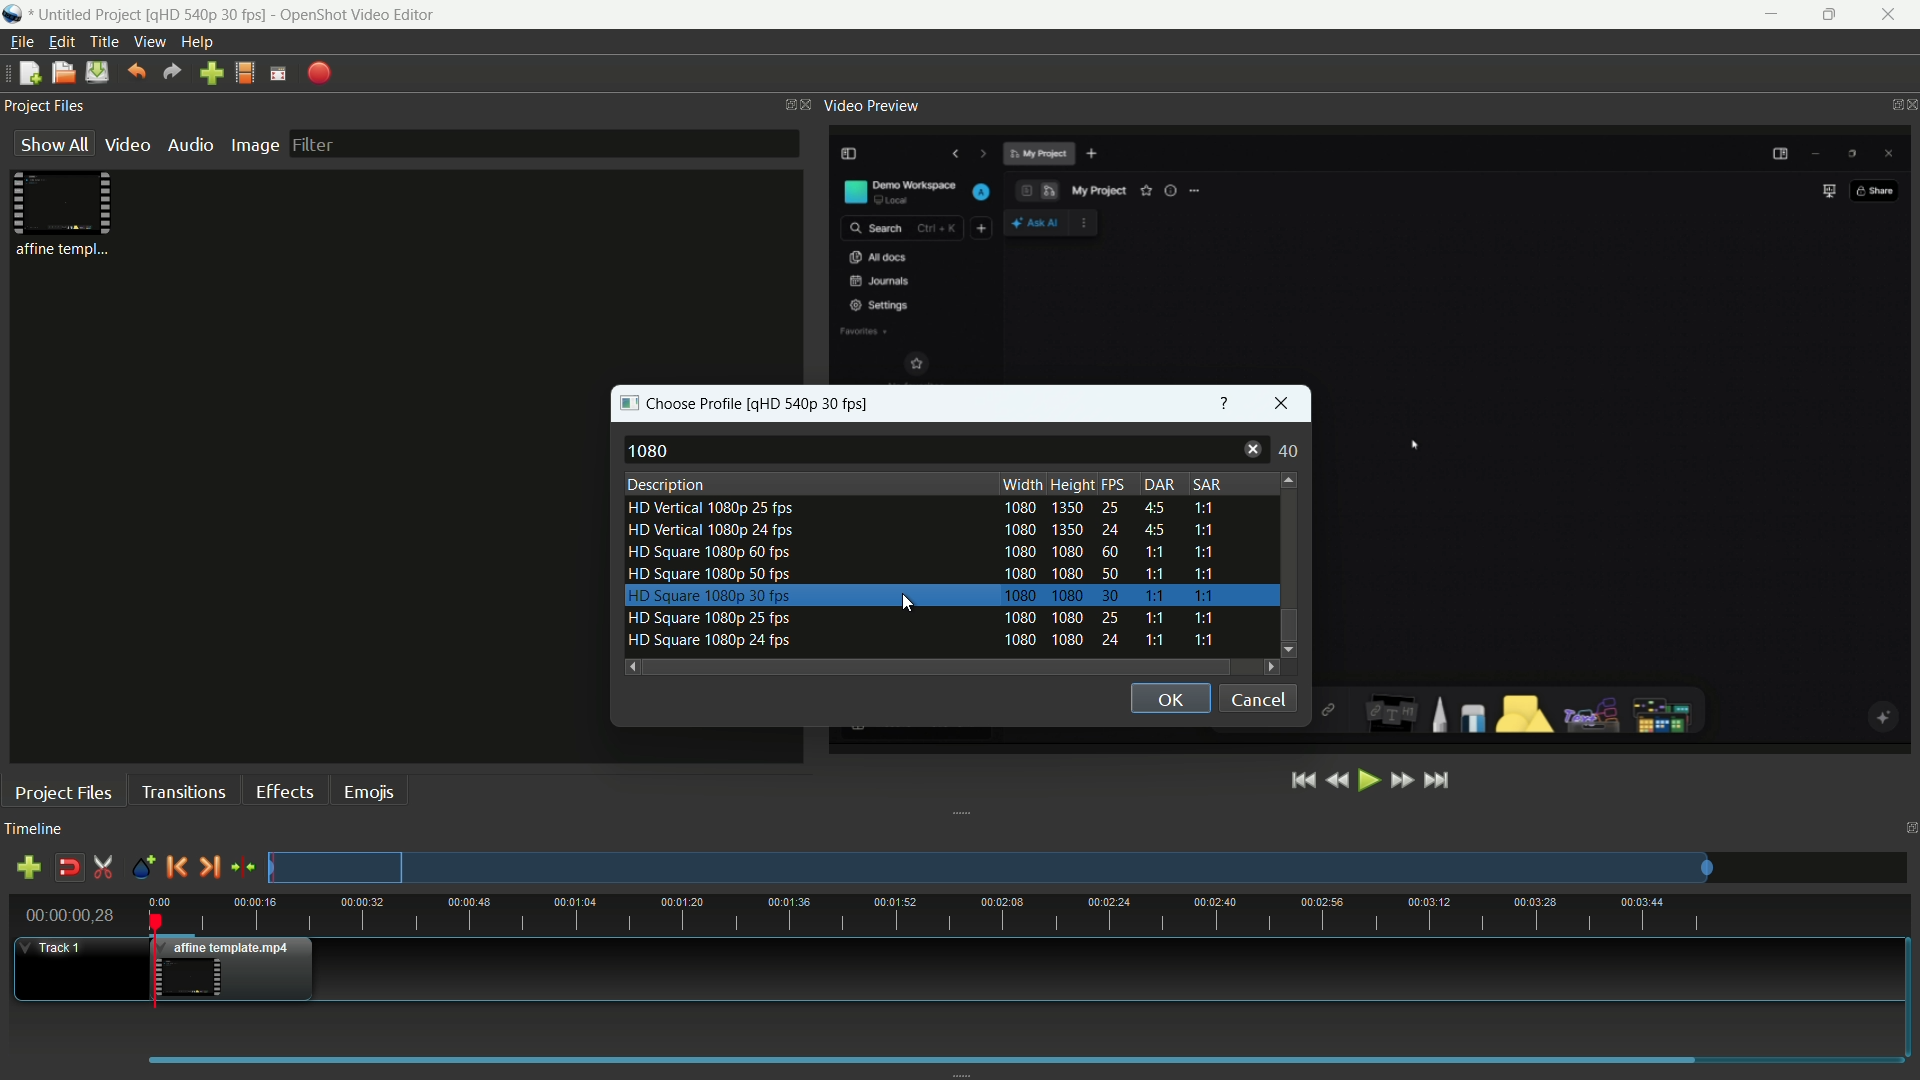 Image resolution: width=1920 pixels, height=1080 pixels. Describe the element at coordinates (907, 605) in the screenshot. I see `cursor` at that location.